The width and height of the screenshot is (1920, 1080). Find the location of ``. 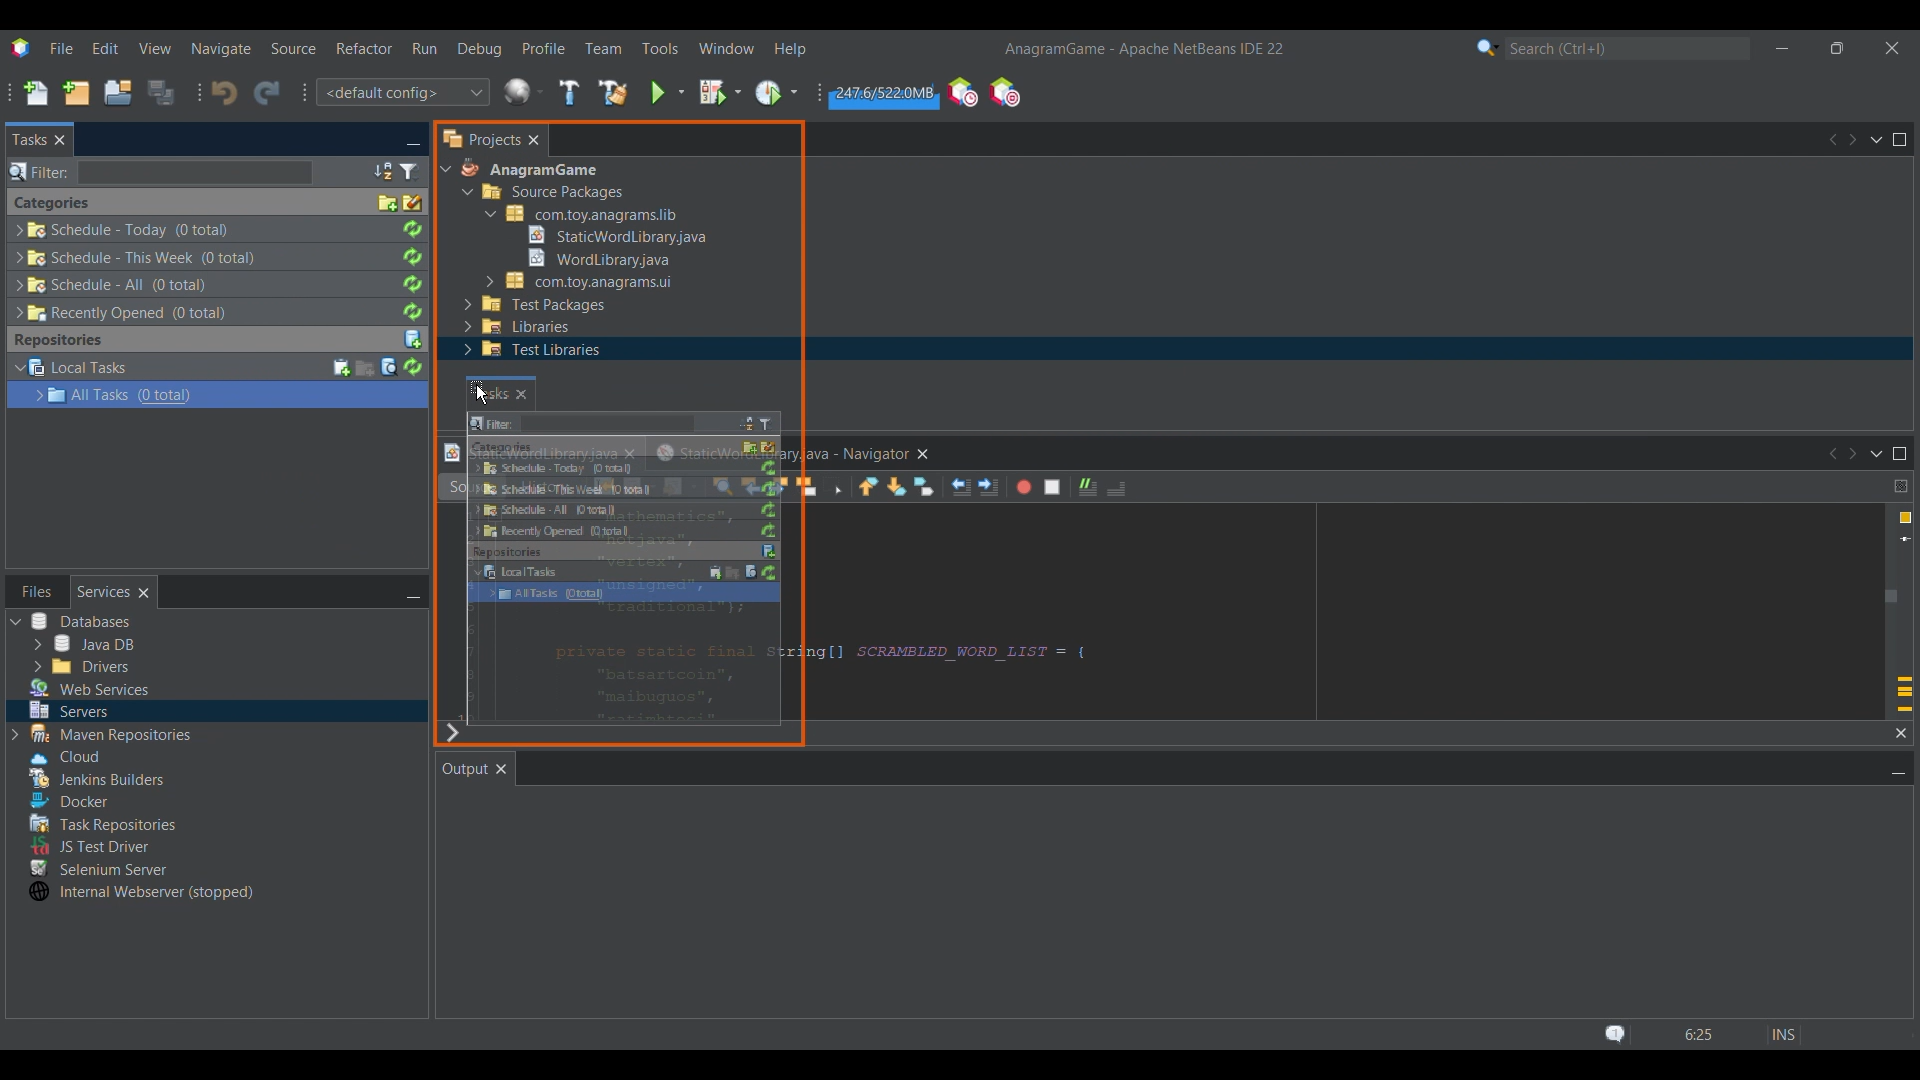

 is located at coordinates (68, 709).